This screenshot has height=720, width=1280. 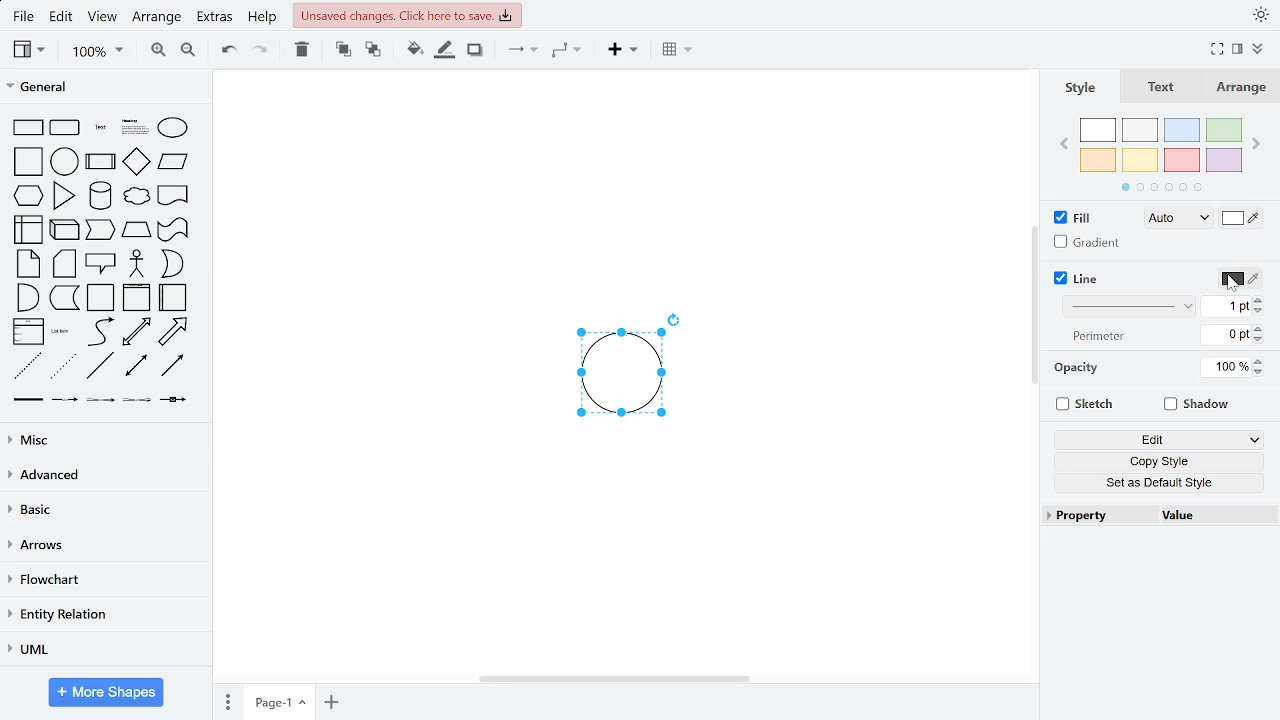 What do you see at coordinates (1223, 160) in the screenshot?
I see `violet` at bounding box center [1223, 160].